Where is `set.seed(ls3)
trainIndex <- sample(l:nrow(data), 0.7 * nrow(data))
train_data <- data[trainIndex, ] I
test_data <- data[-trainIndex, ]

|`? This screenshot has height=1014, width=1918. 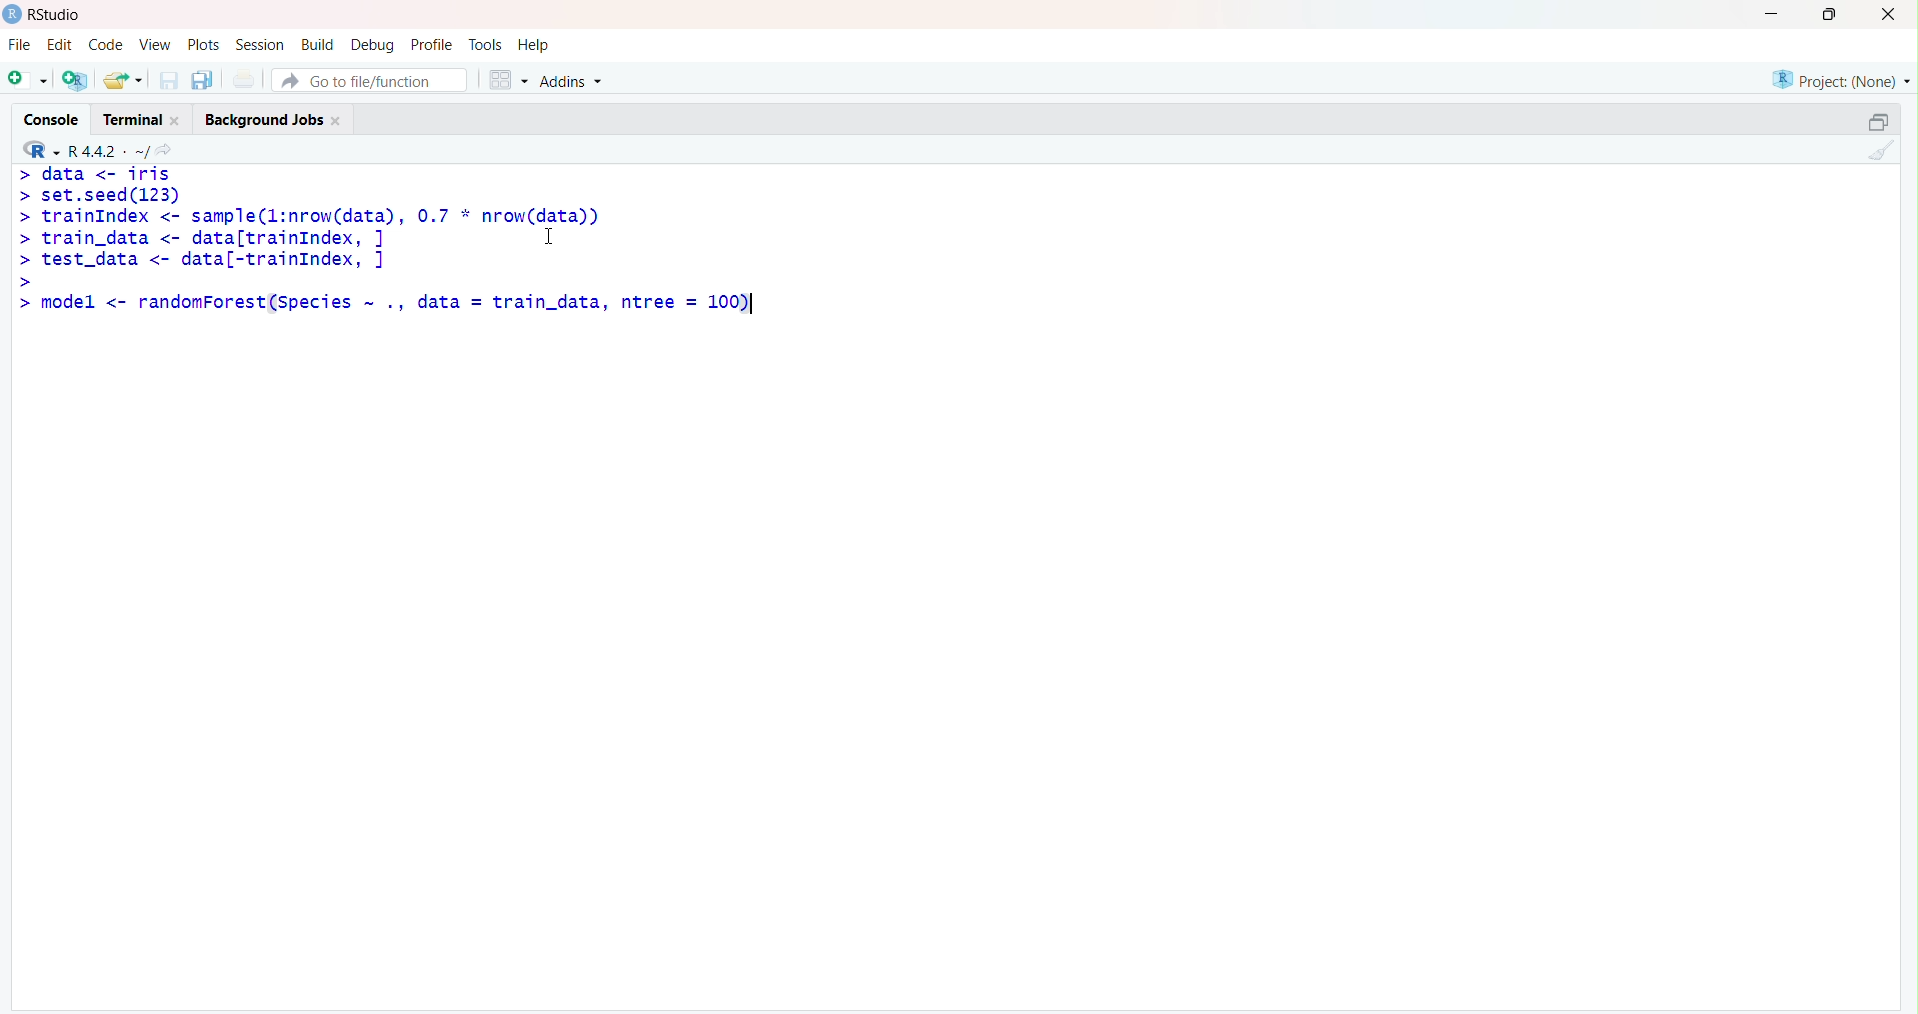
set.seed(ls3)
trainIndex <- sample(l:nrow(data), 0.7 * nrow(data))
train_data <- data[trainIndex, ] I
test_data <- data[-trainIndex, ]

| is located at coordinates (330, 228).